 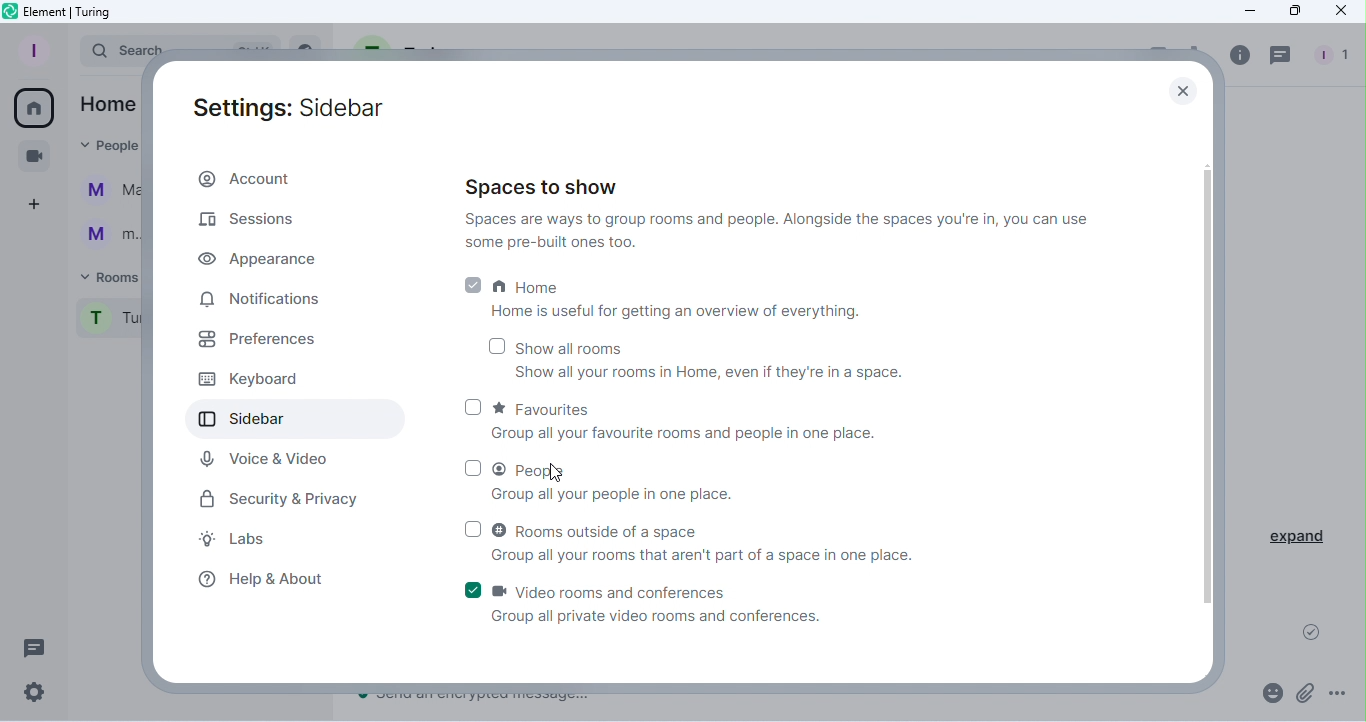 I want to click on Help and about, so click(x=261, y=577).